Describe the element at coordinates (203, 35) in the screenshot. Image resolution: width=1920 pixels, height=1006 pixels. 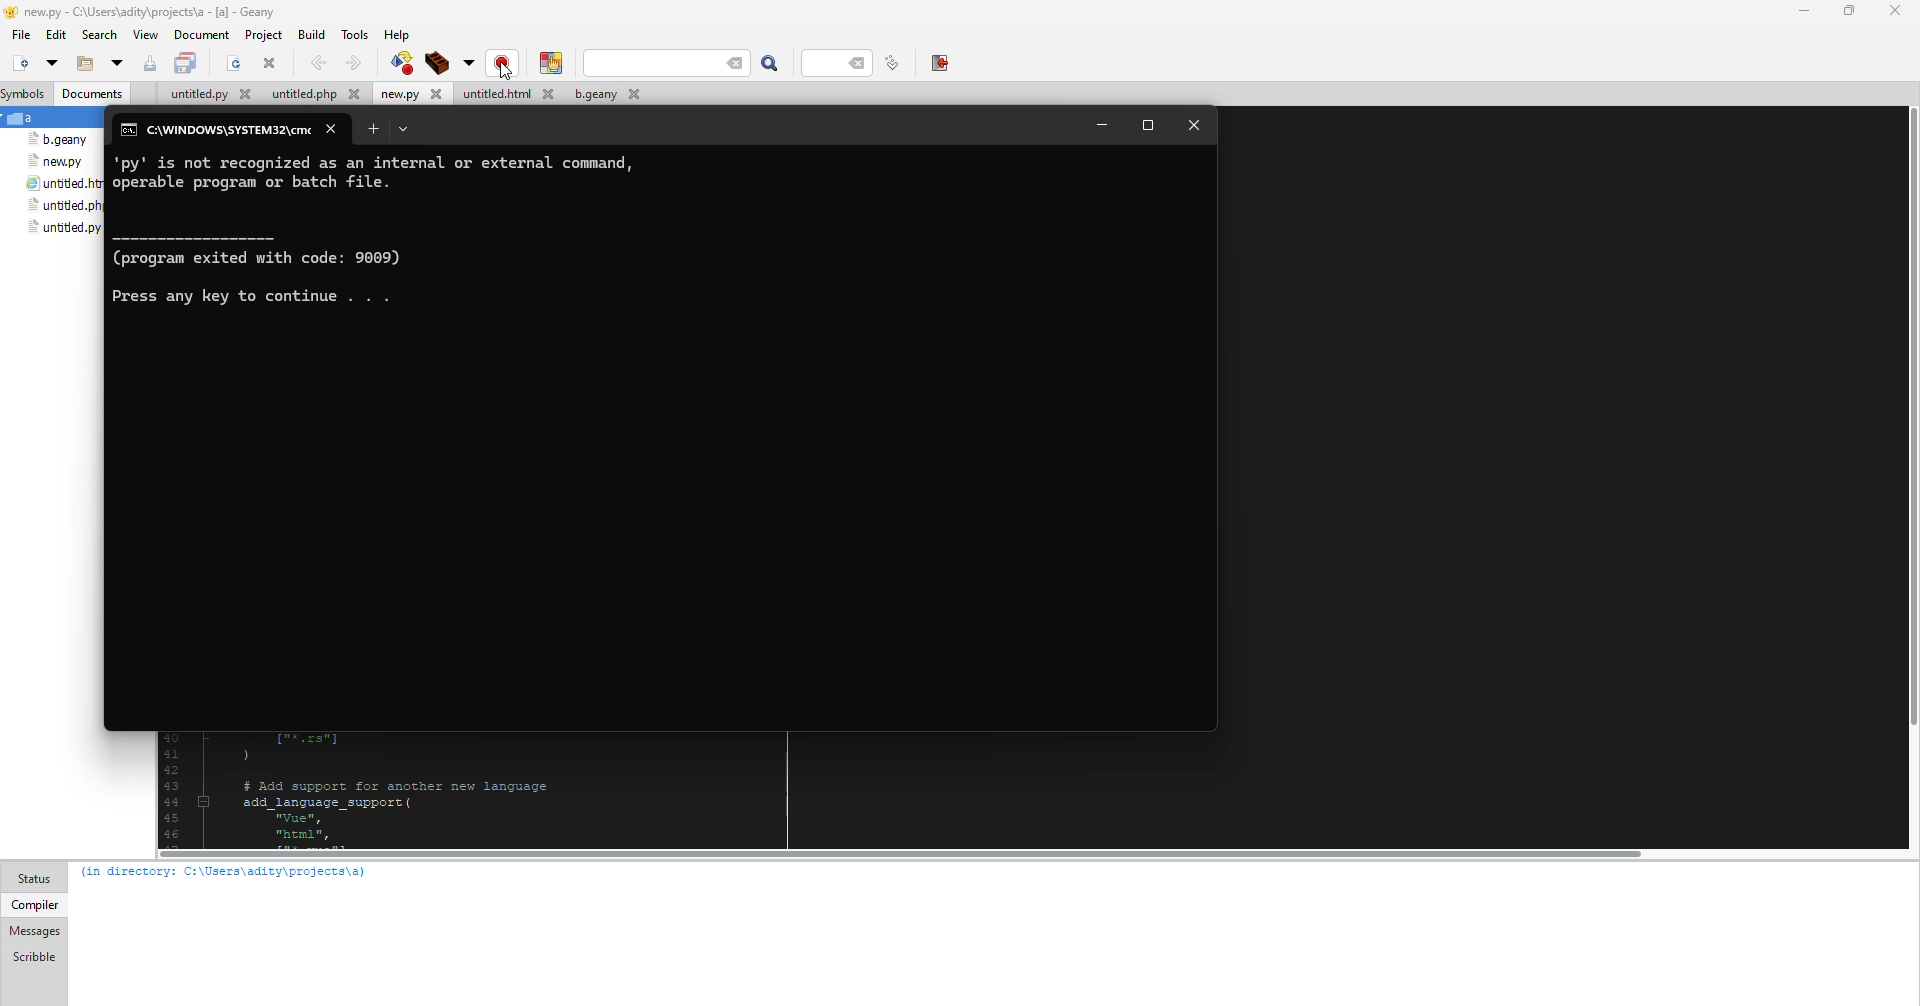
I see `document` at that location.